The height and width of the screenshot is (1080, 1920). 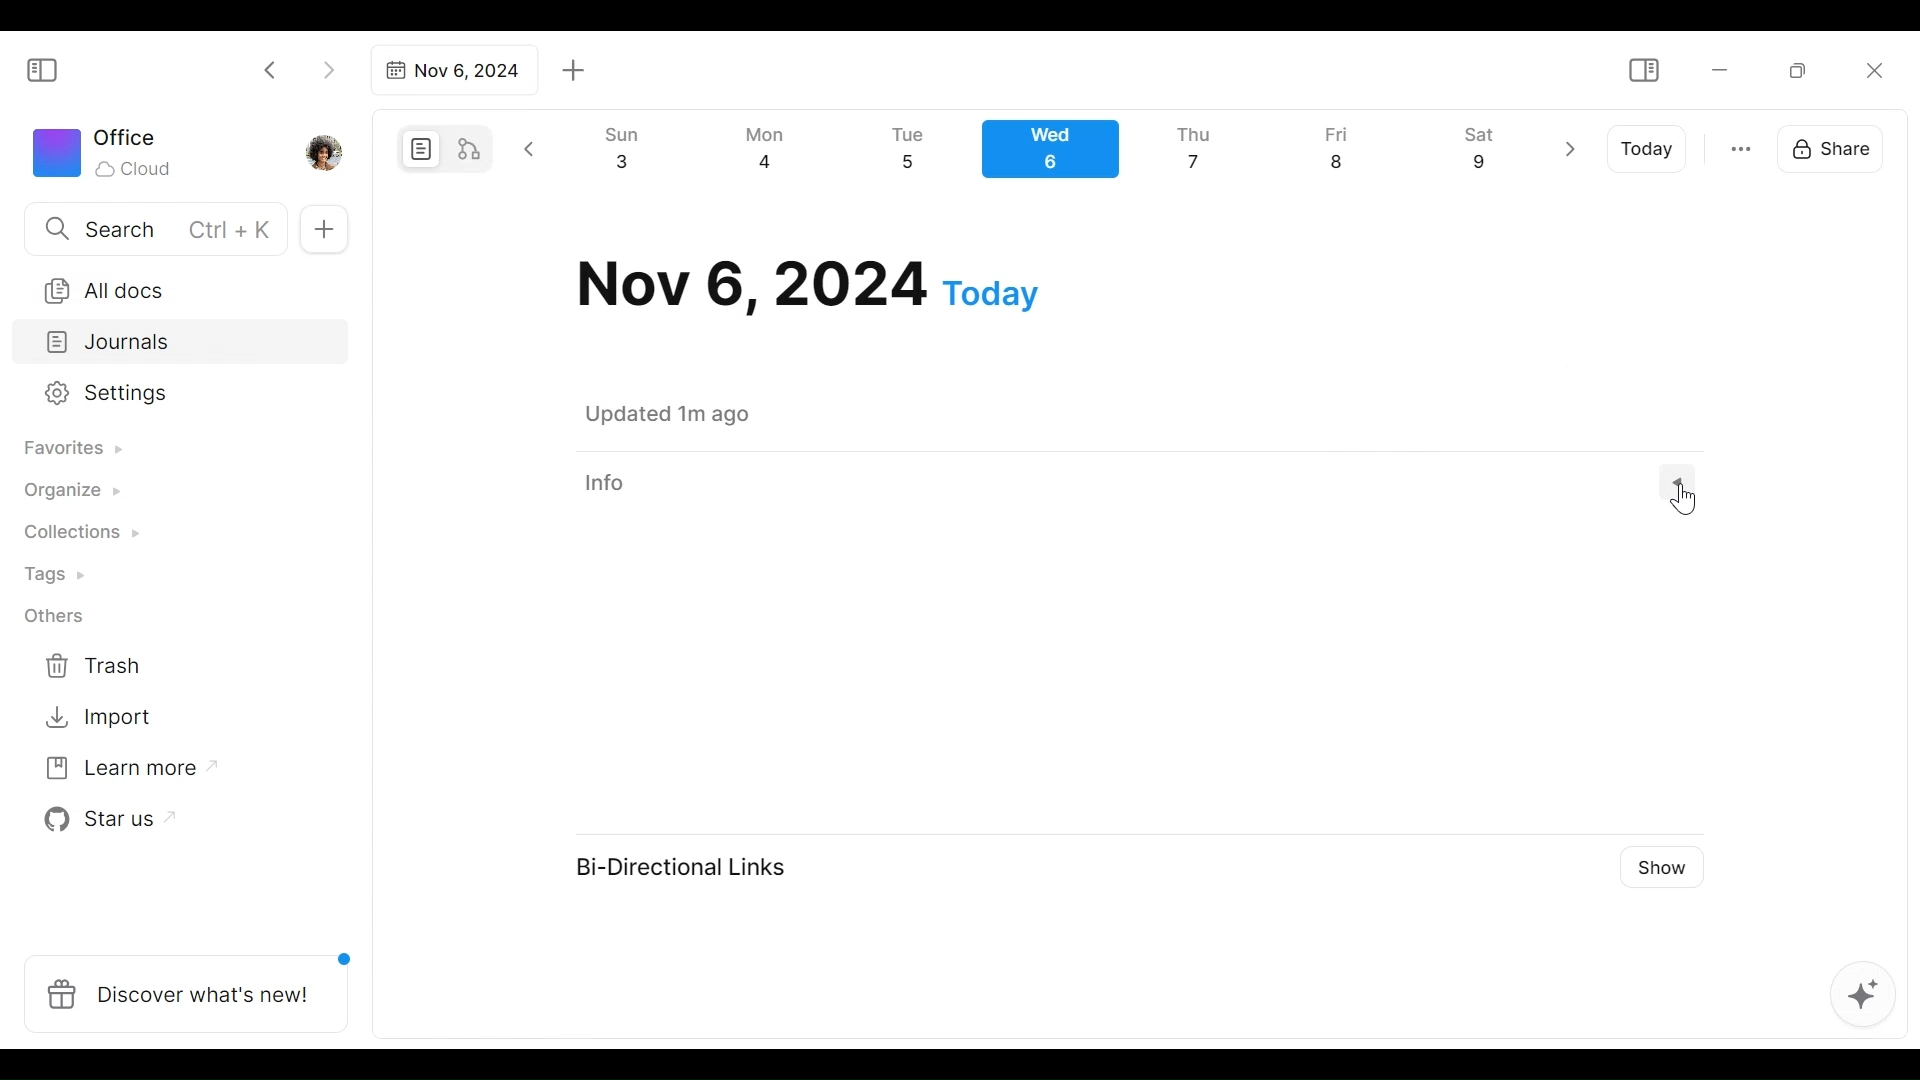 I want to click on more otions, so click(x=1741, y=147).